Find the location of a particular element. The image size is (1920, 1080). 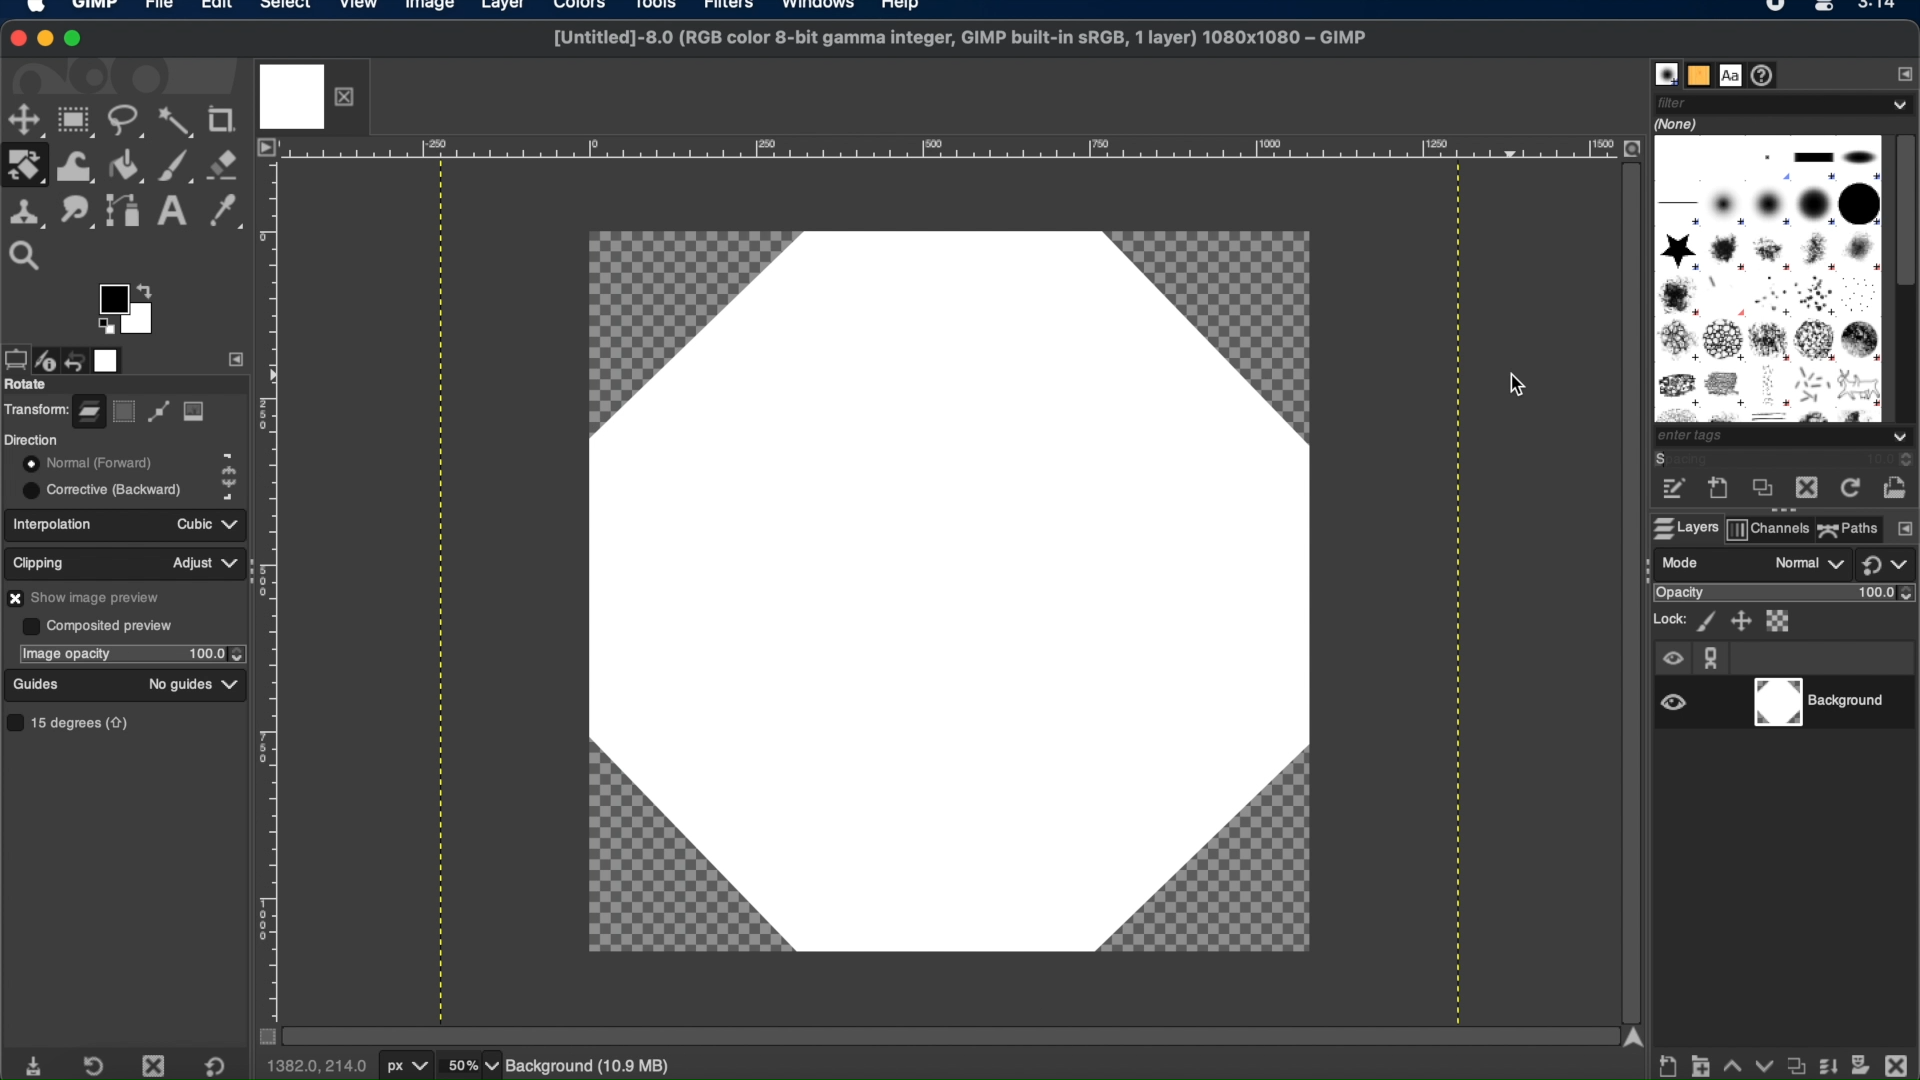

free select tool is located at coordinates (127, 123).